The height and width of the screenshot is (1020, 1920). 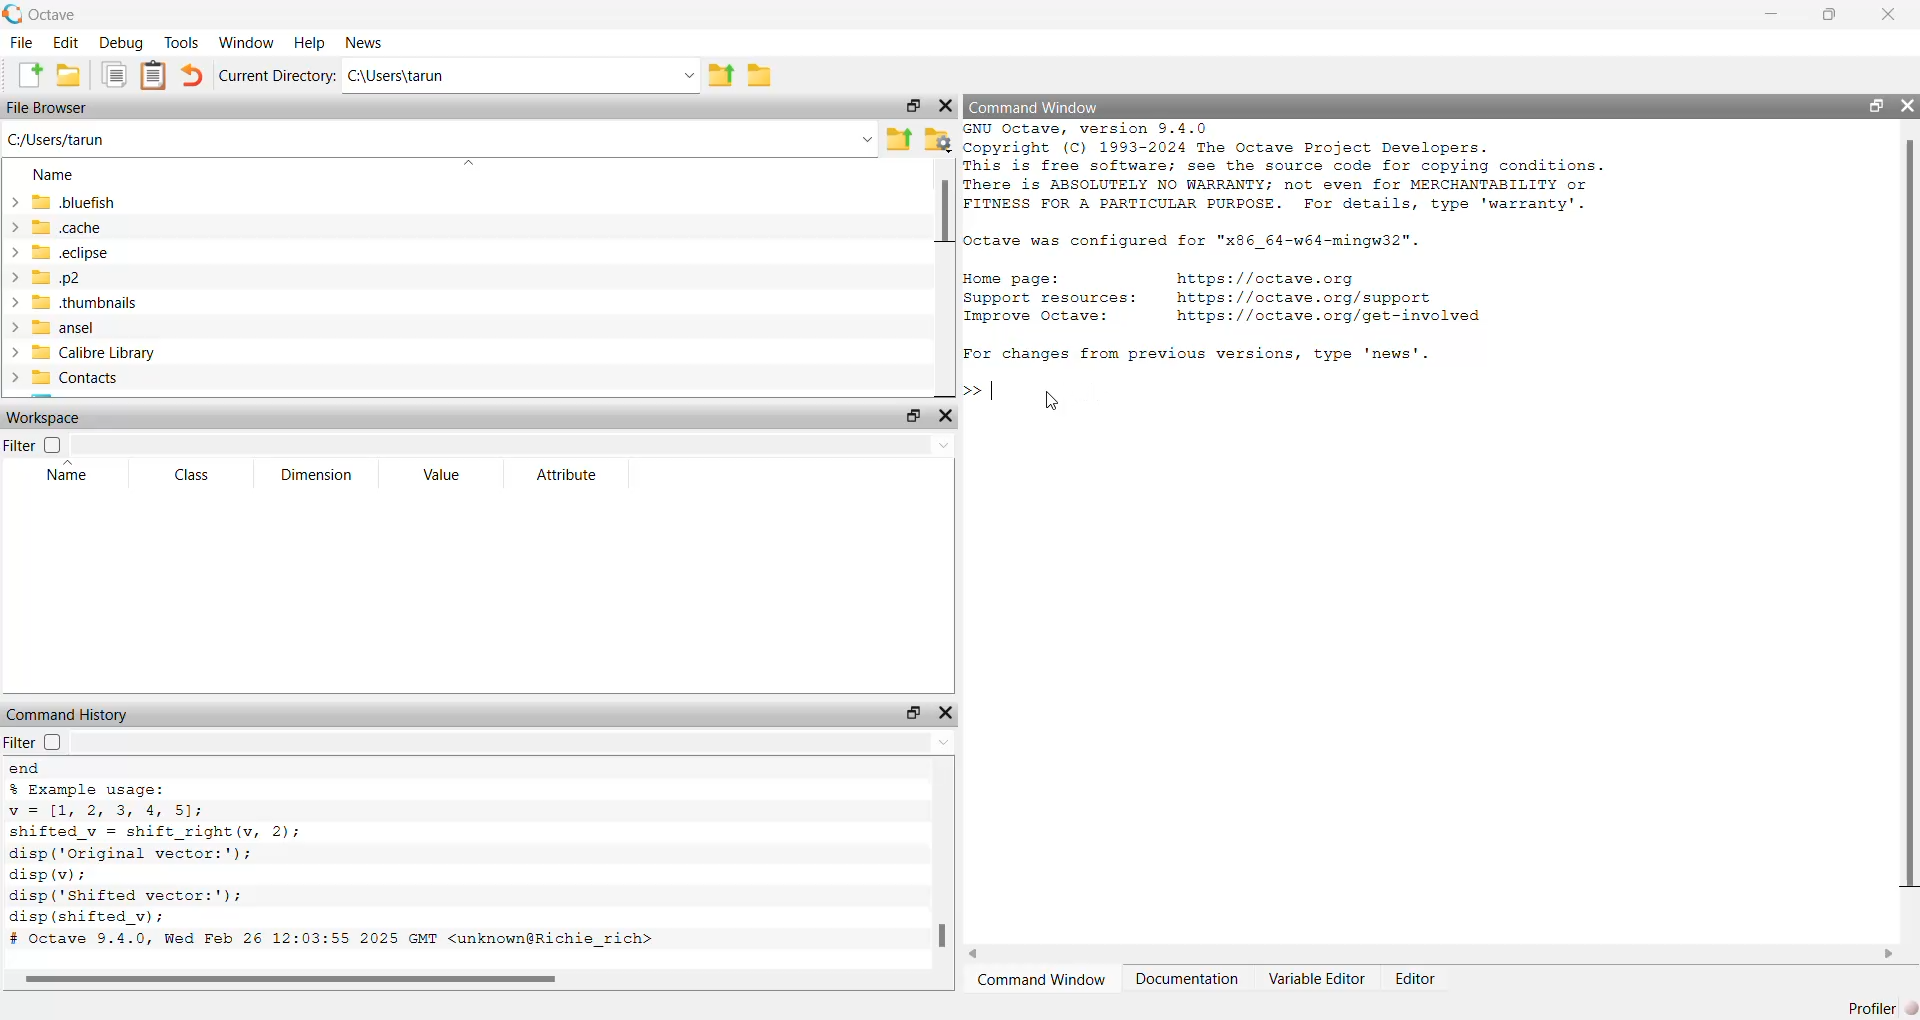 I want to click on editor, so click(x=1424, y=981).